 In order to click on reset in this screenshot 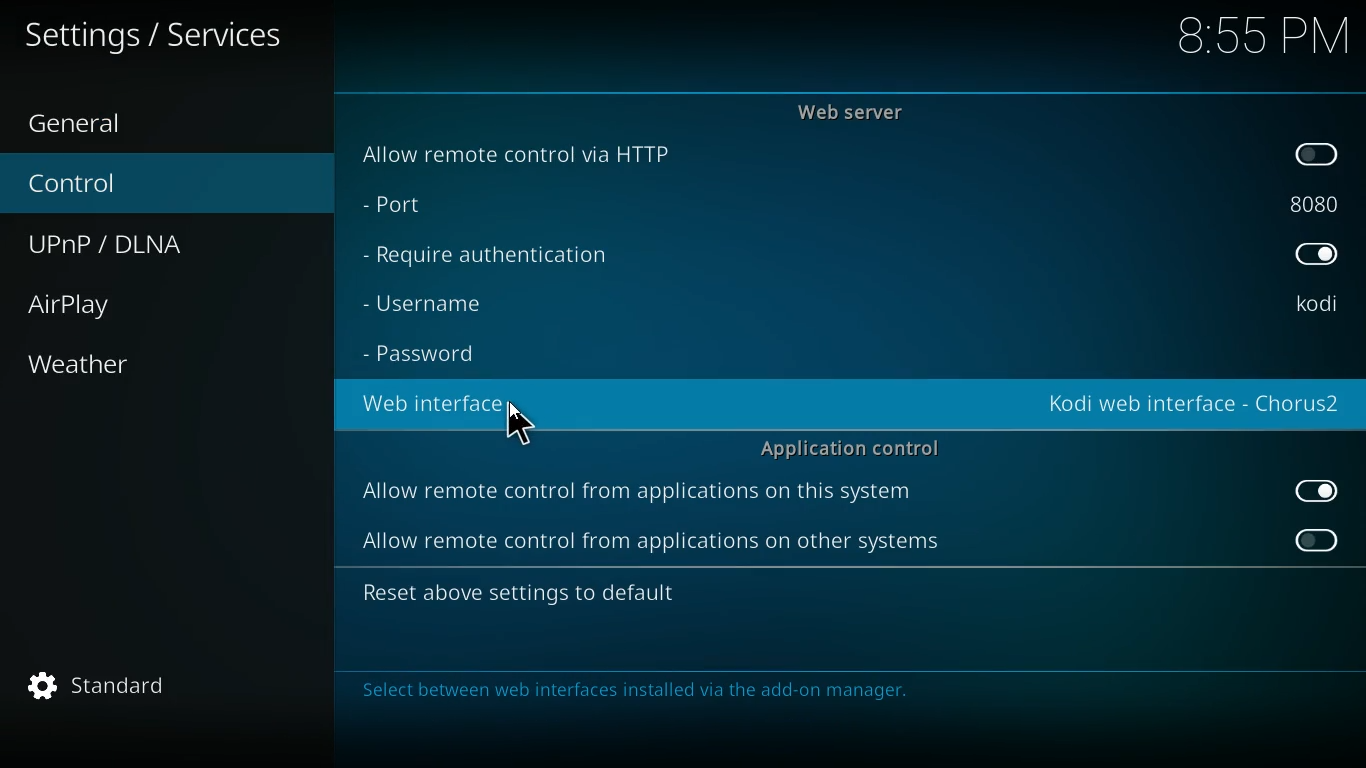, I will do `click(547, 595)`.